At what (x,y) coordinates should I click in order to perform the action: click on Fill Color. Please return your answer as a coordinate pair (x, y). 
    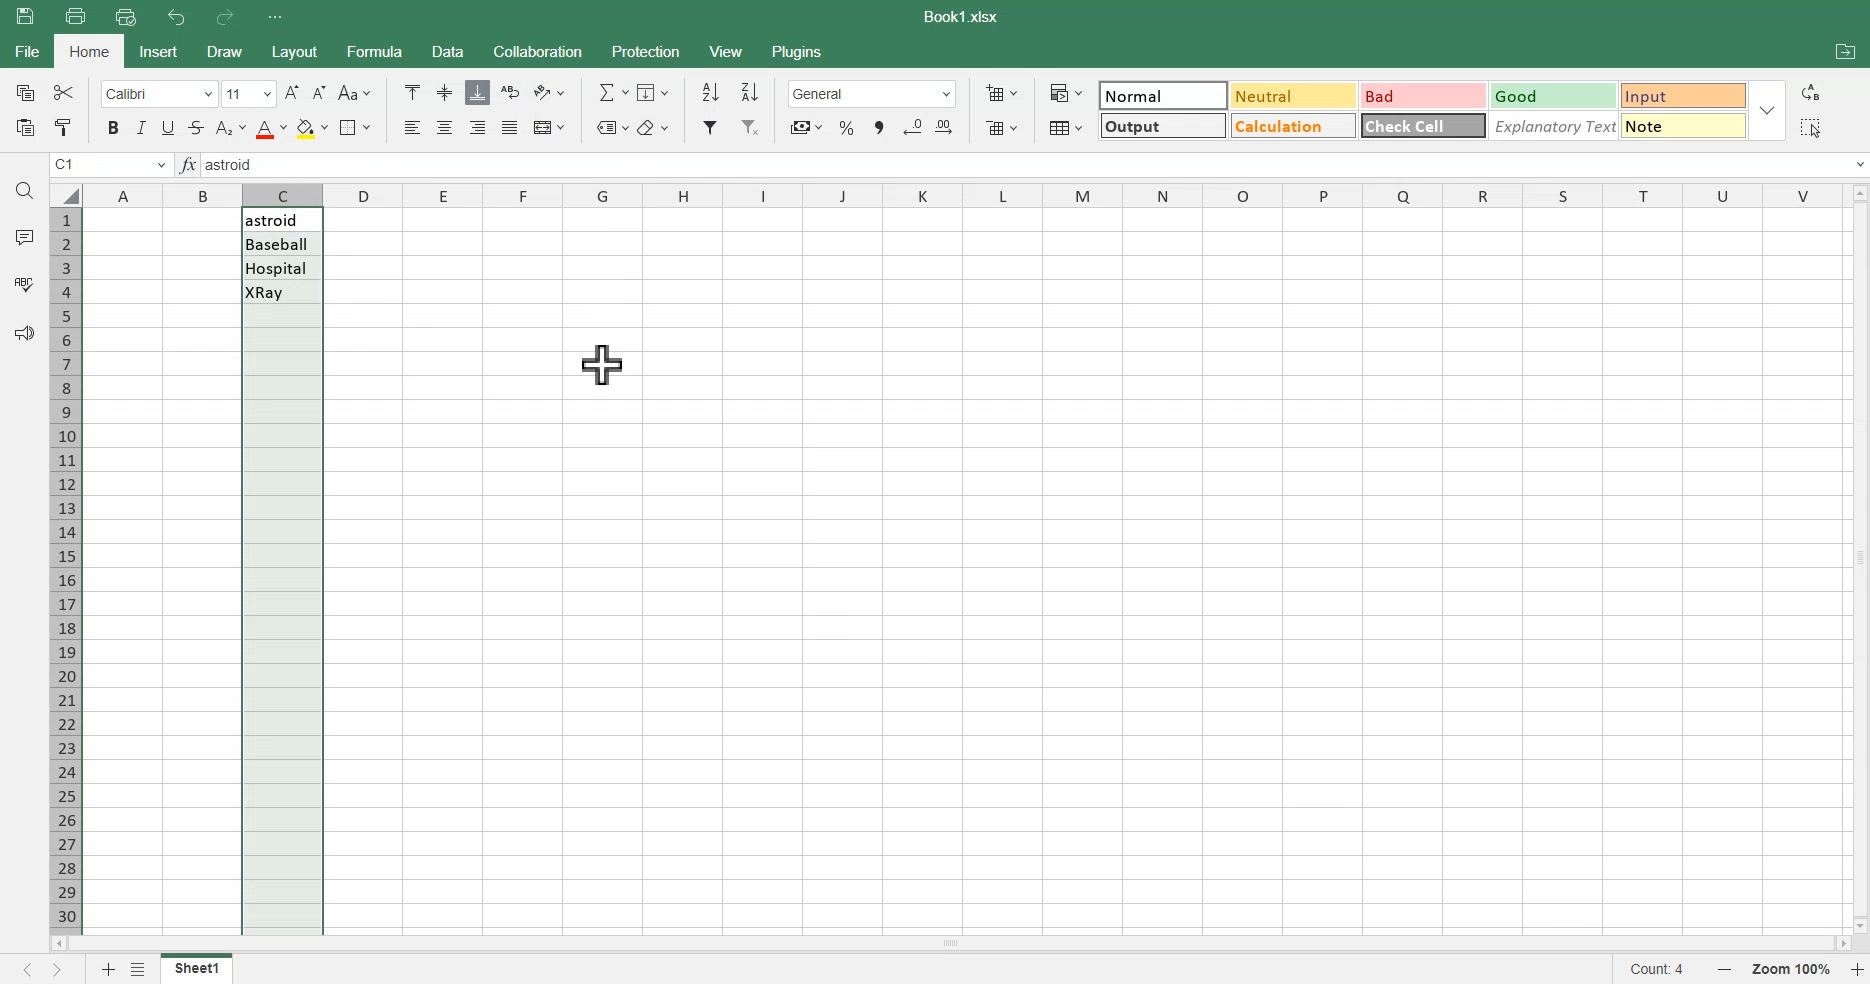
    Looking at the image, I should click on (311, 127).